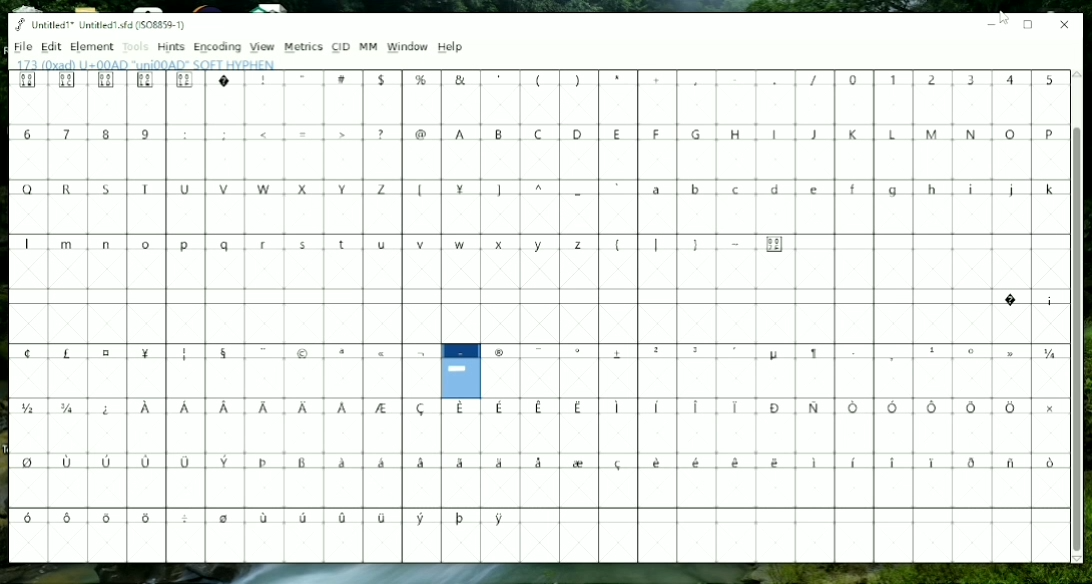 The image size is (1092, 584). Describe the element at coordinates (341, 47) in the screenshot. I see `CID` at that location.